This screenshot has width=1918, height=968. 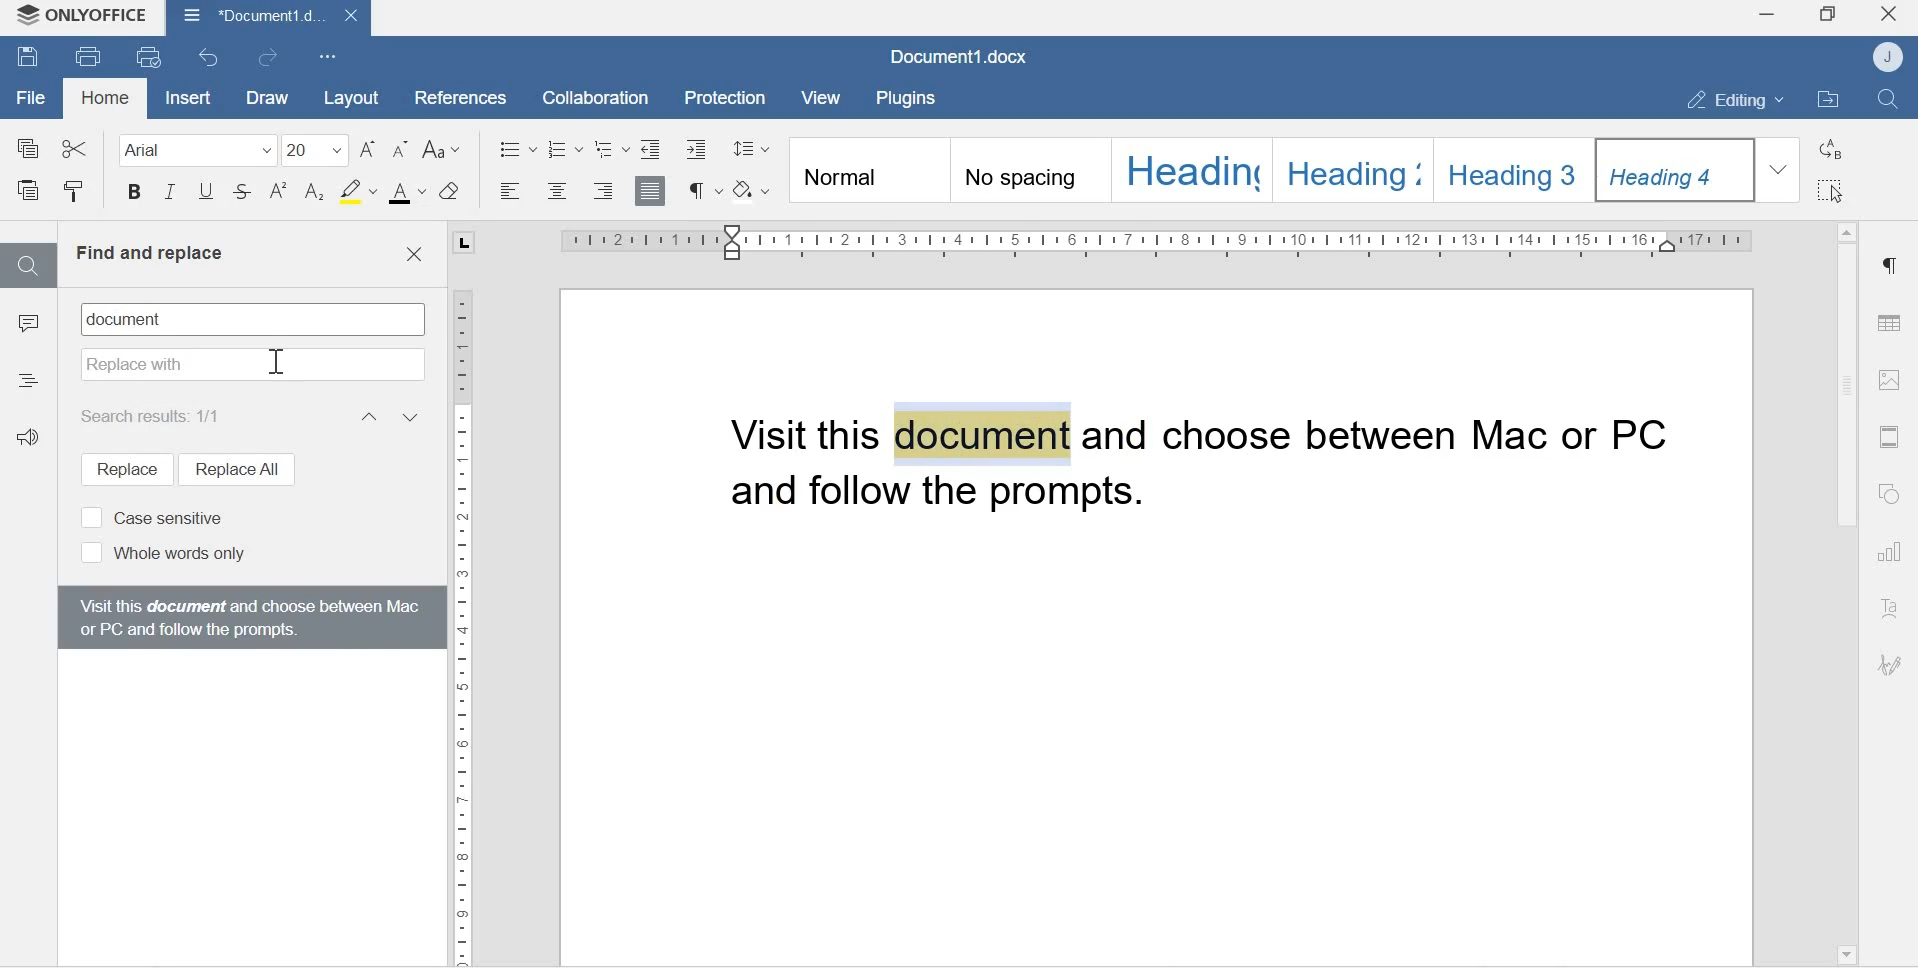 I want to click on Case sensitive, so click(x=151, y=516).